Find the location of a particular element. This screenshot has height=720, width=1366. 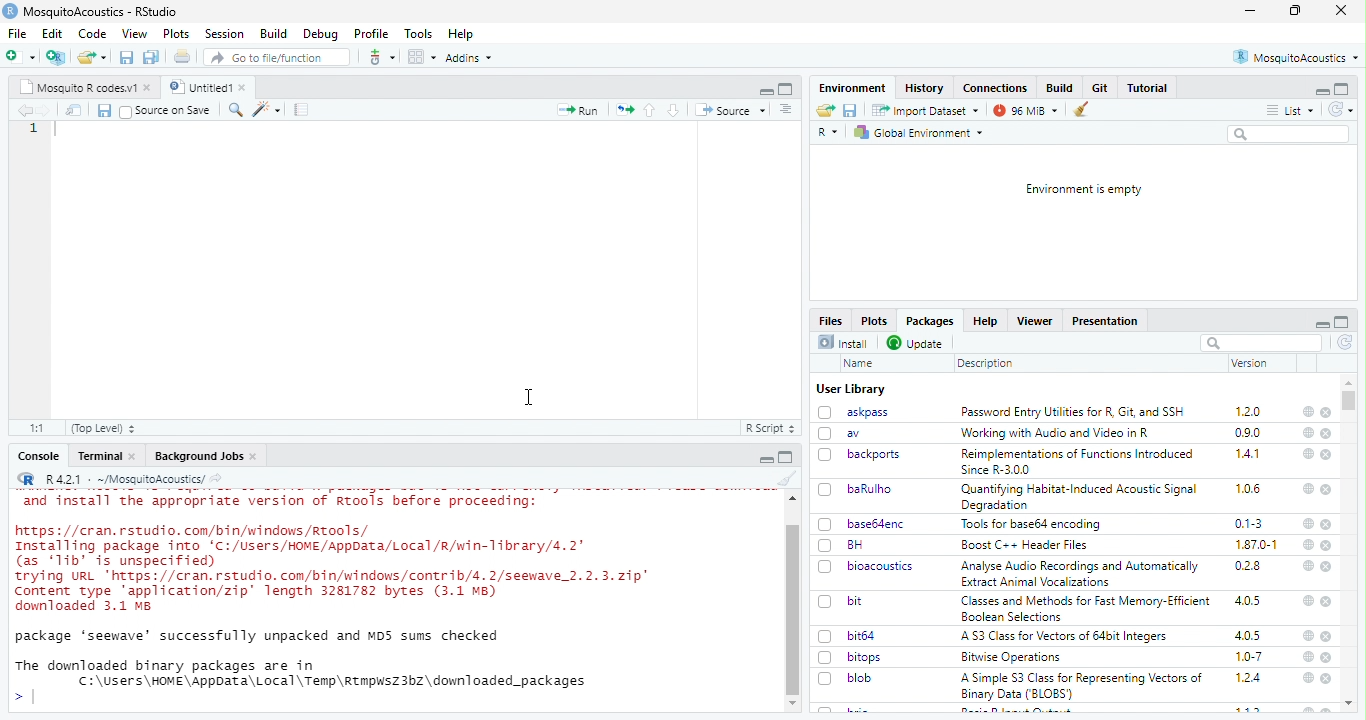

View is located at coordinates (136, 34).